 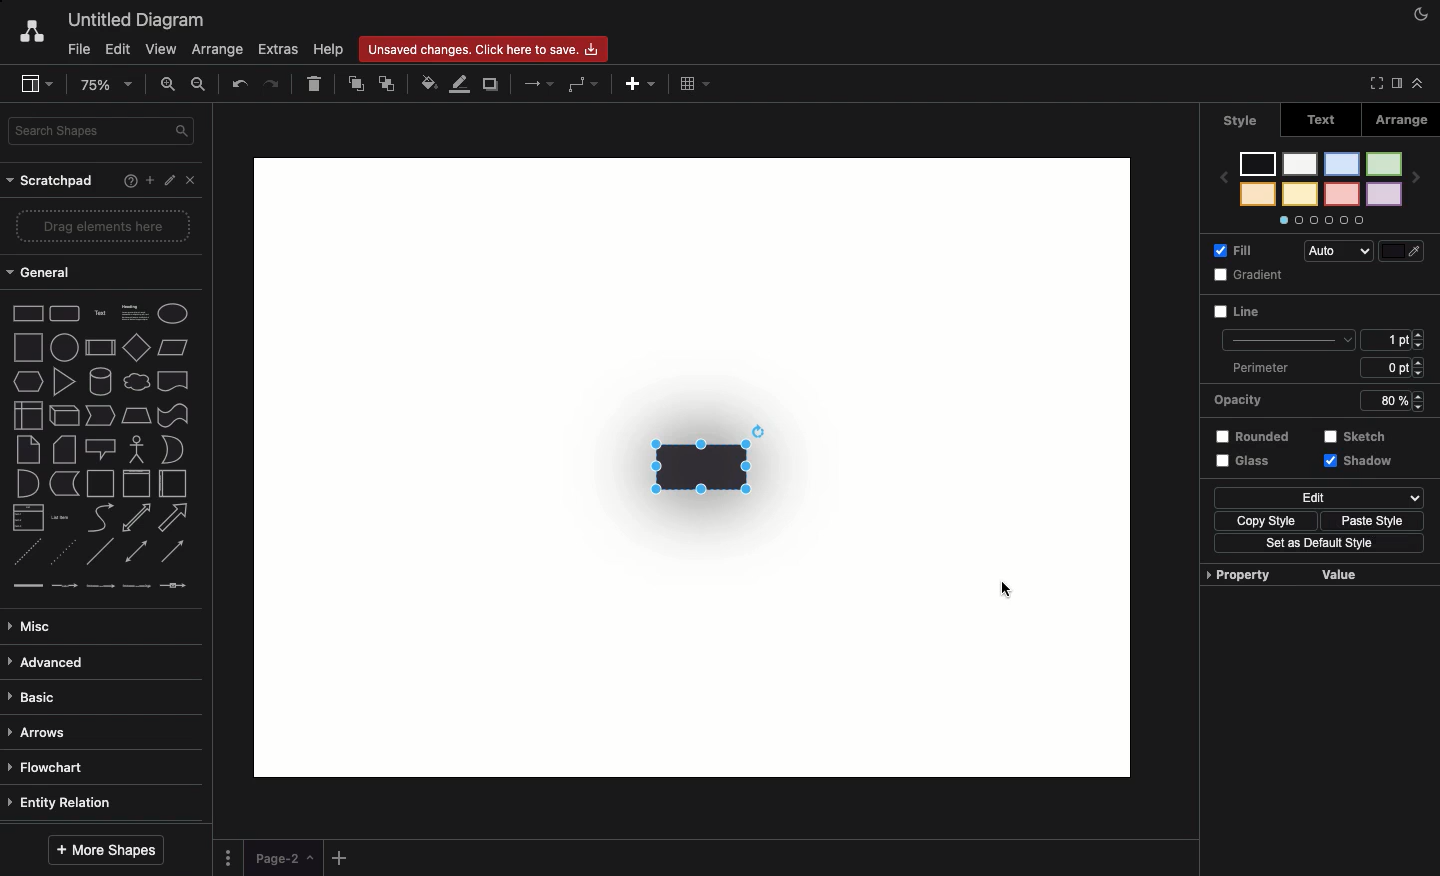 What do you see at coordinates (173, 313) in the screenshot?
I see `Eclipse` at bounding box center [173, 313].